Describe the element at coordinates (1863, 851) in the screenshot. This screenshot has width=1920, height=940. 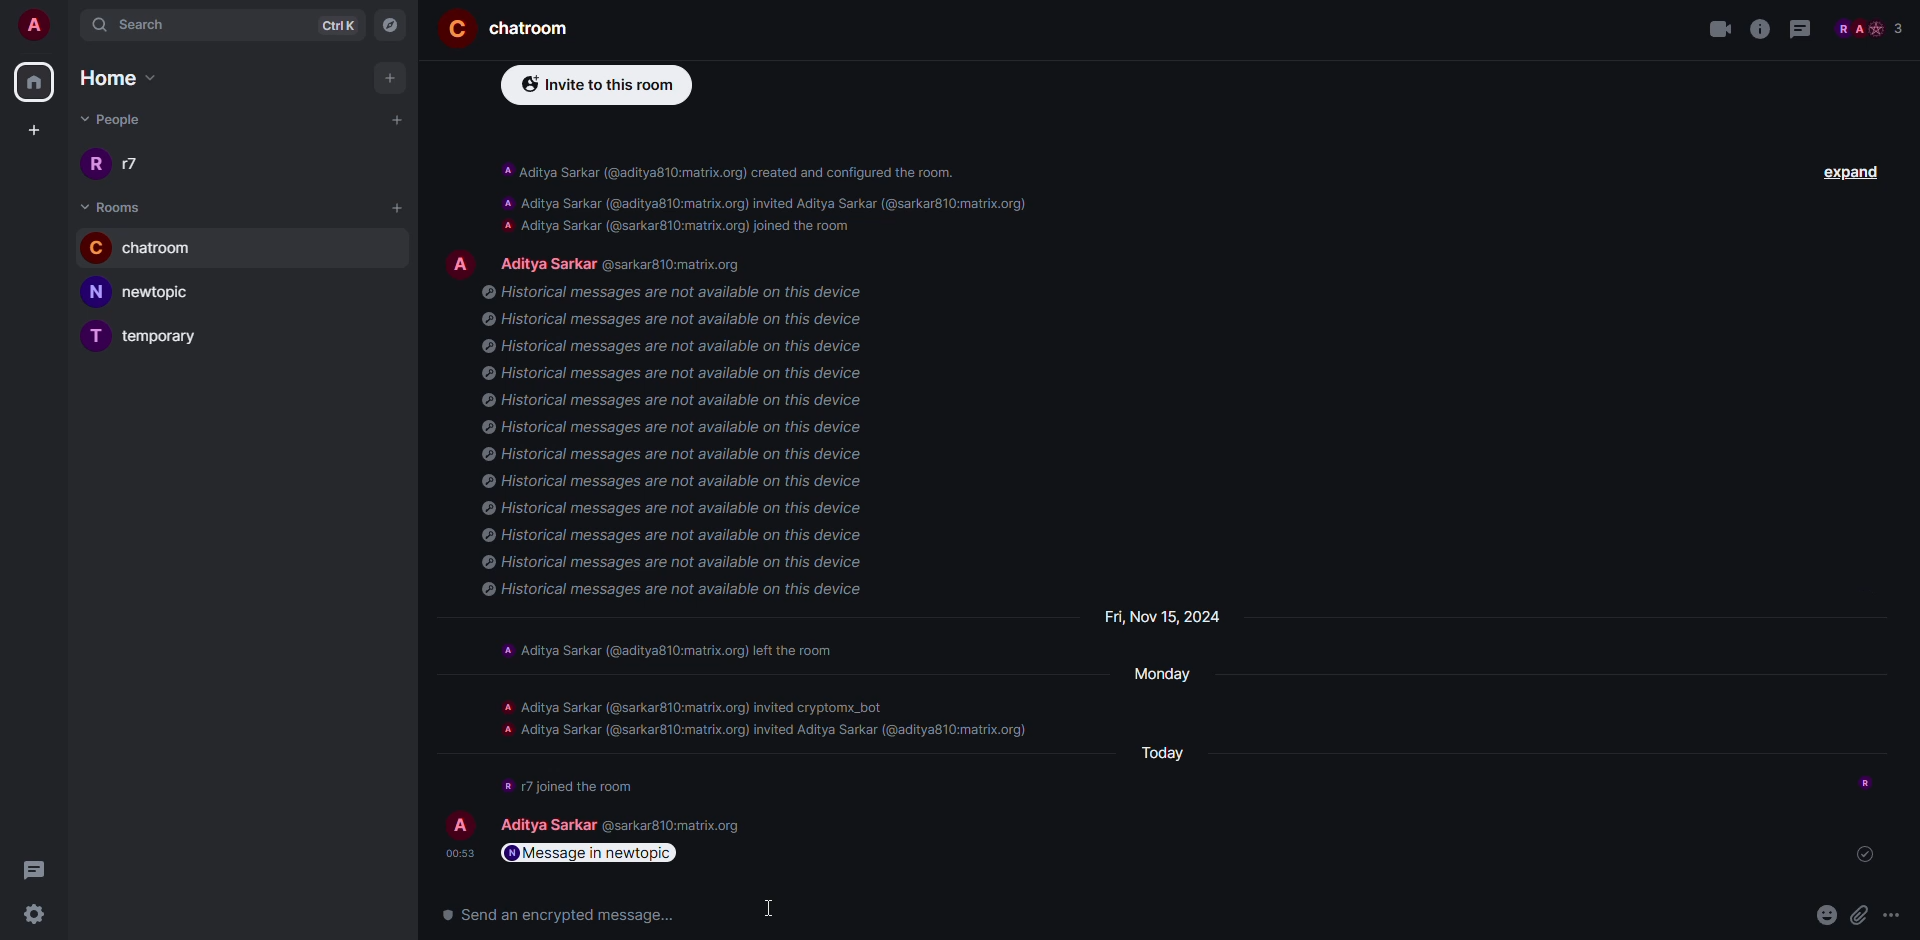
I see `seen` at that location.